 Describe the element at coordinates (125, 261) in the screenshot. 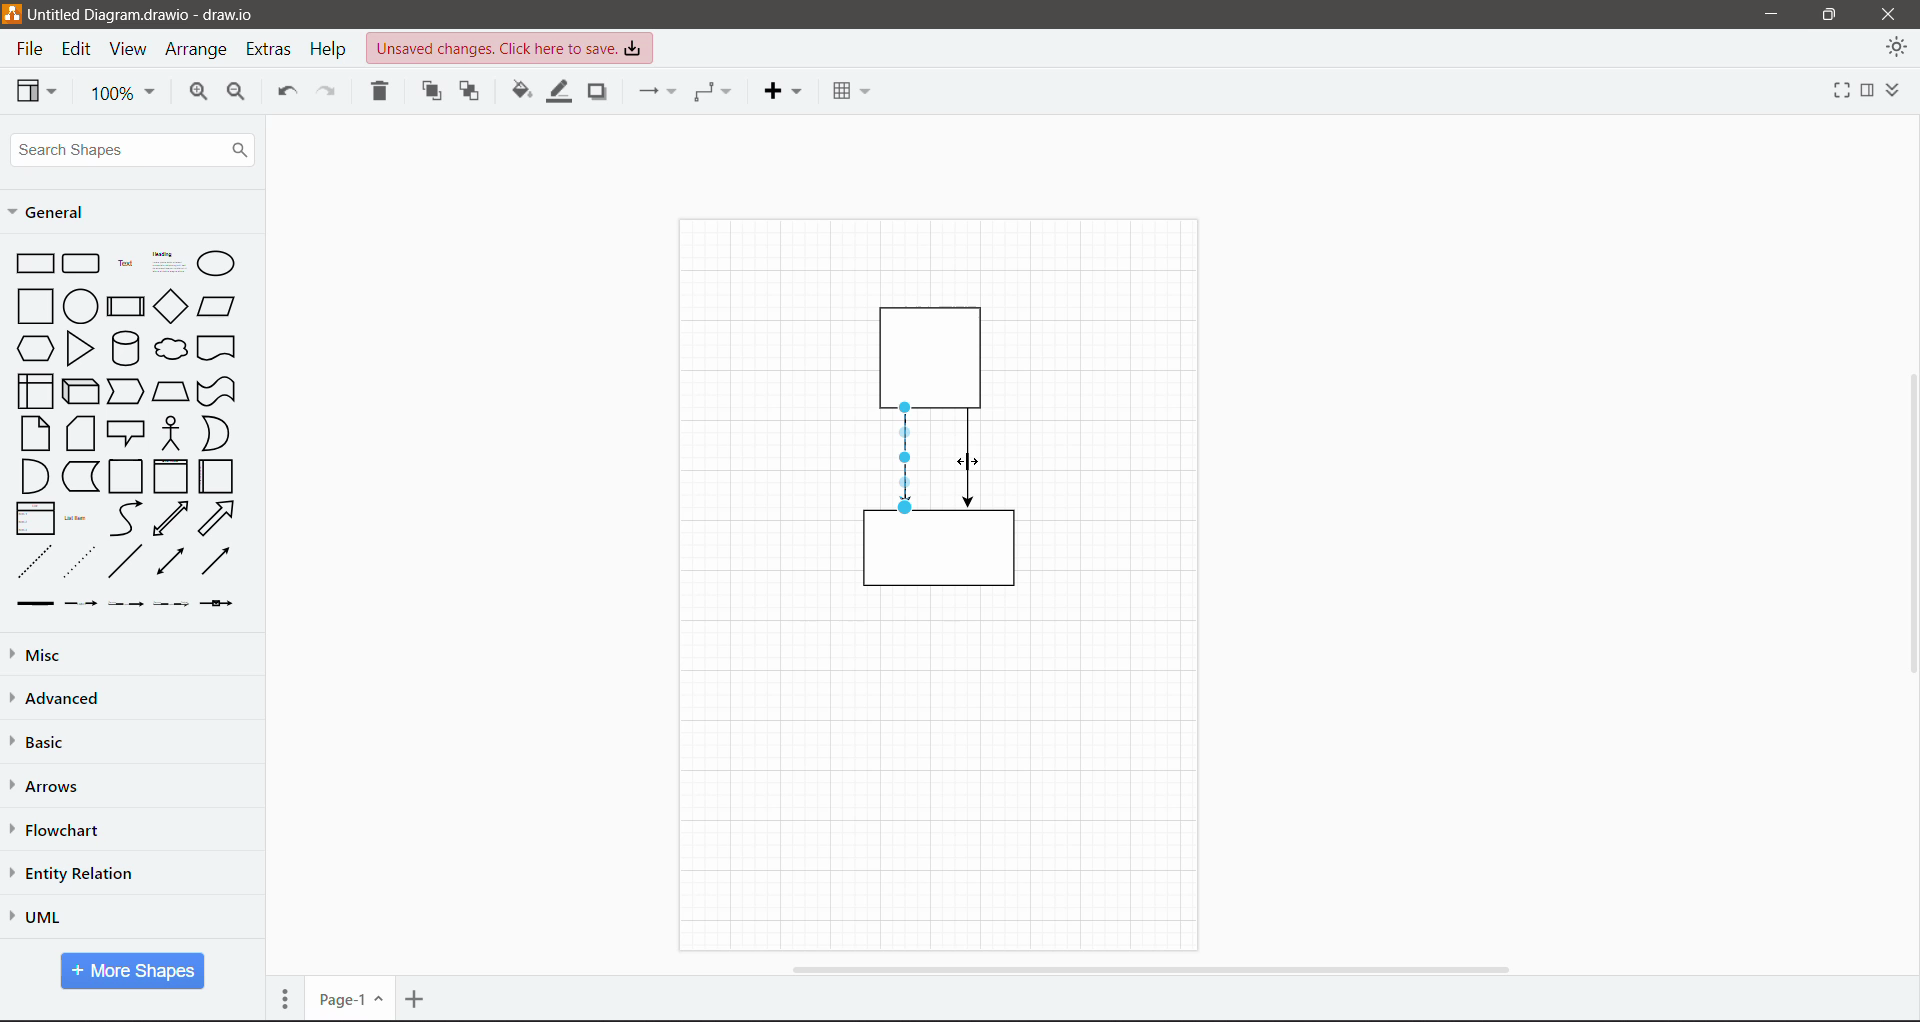

I see `Text` at that location.